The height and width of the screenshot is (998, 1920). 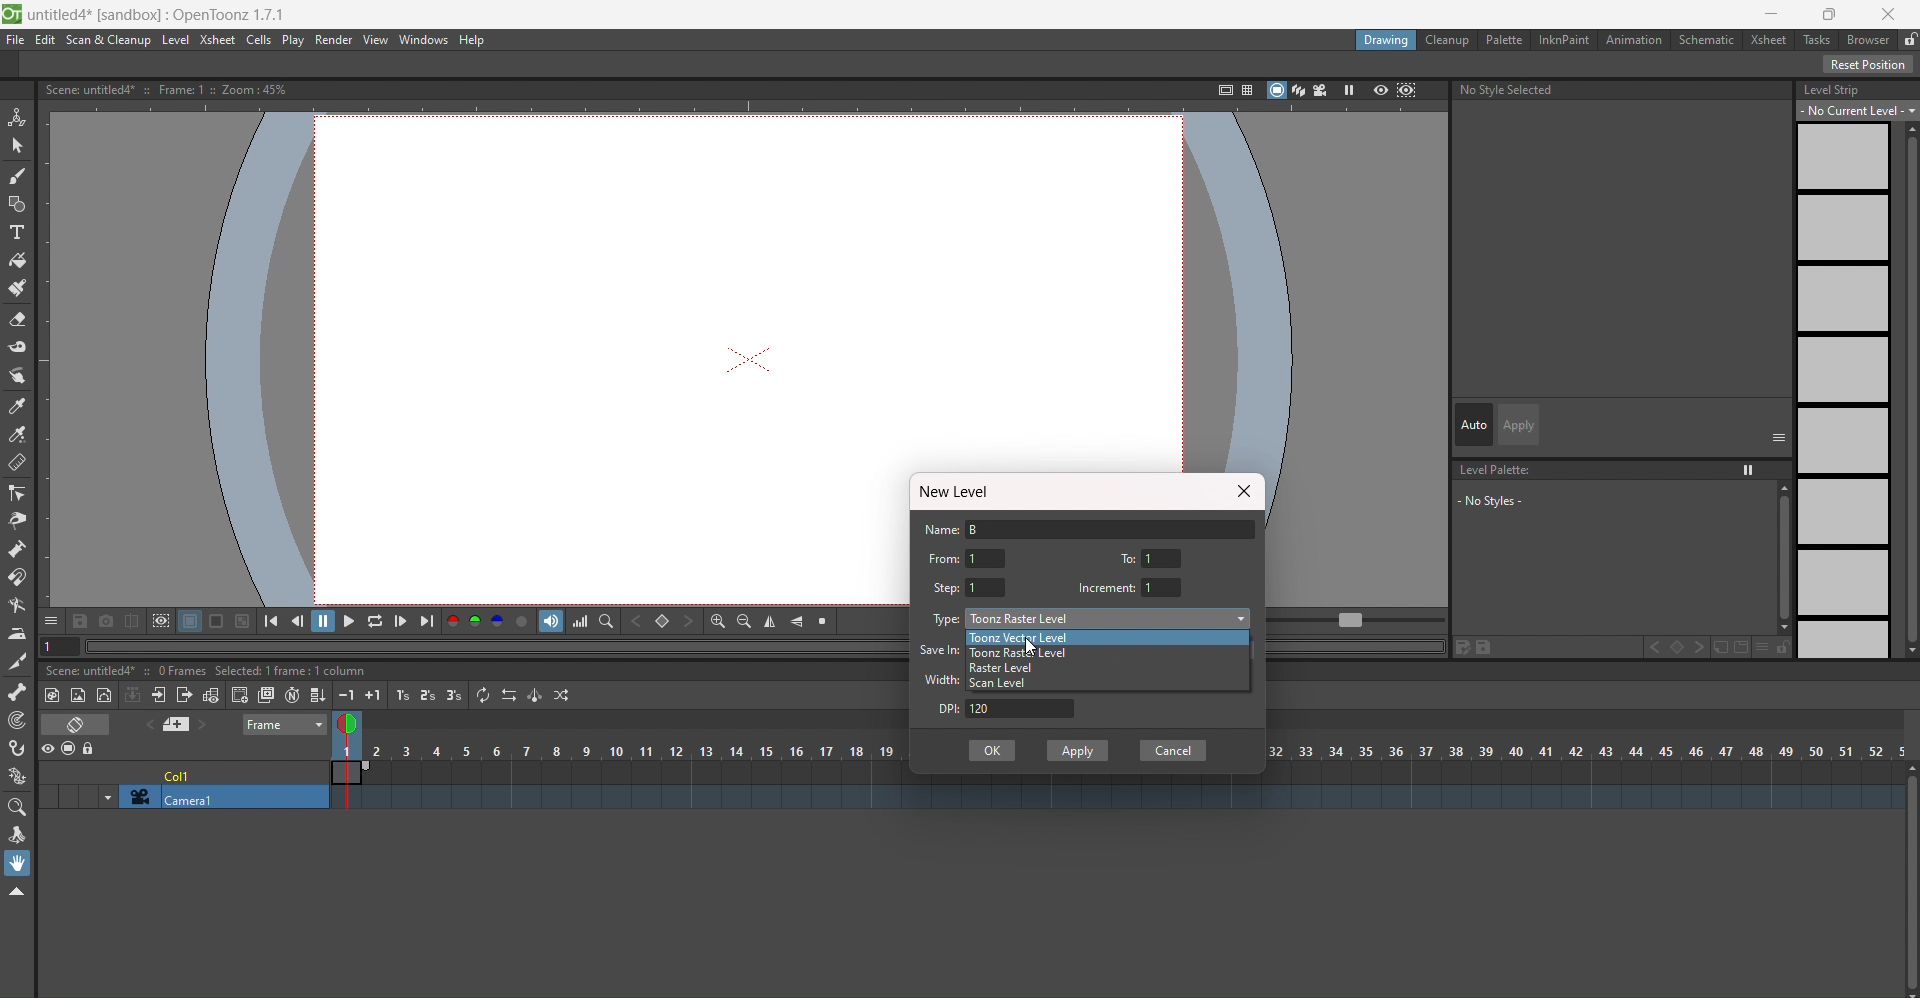 I want to click on apply, so click(x=1521, y=425).